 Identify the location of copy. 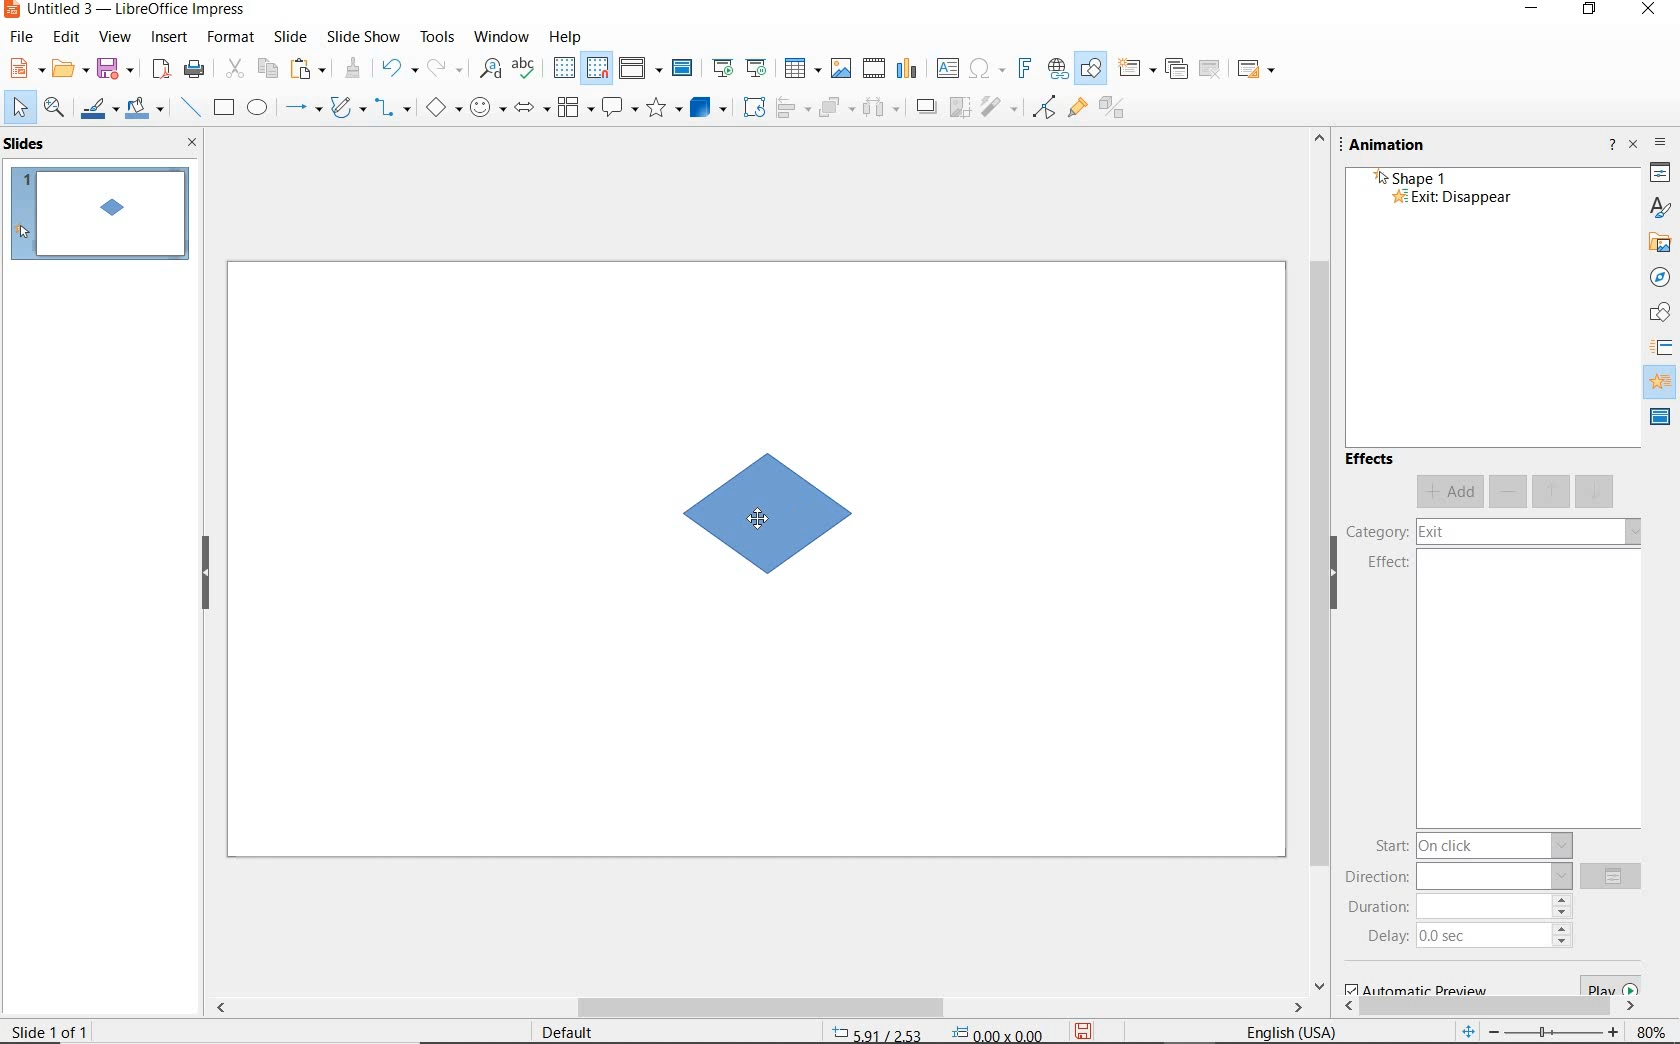
(267, 70).